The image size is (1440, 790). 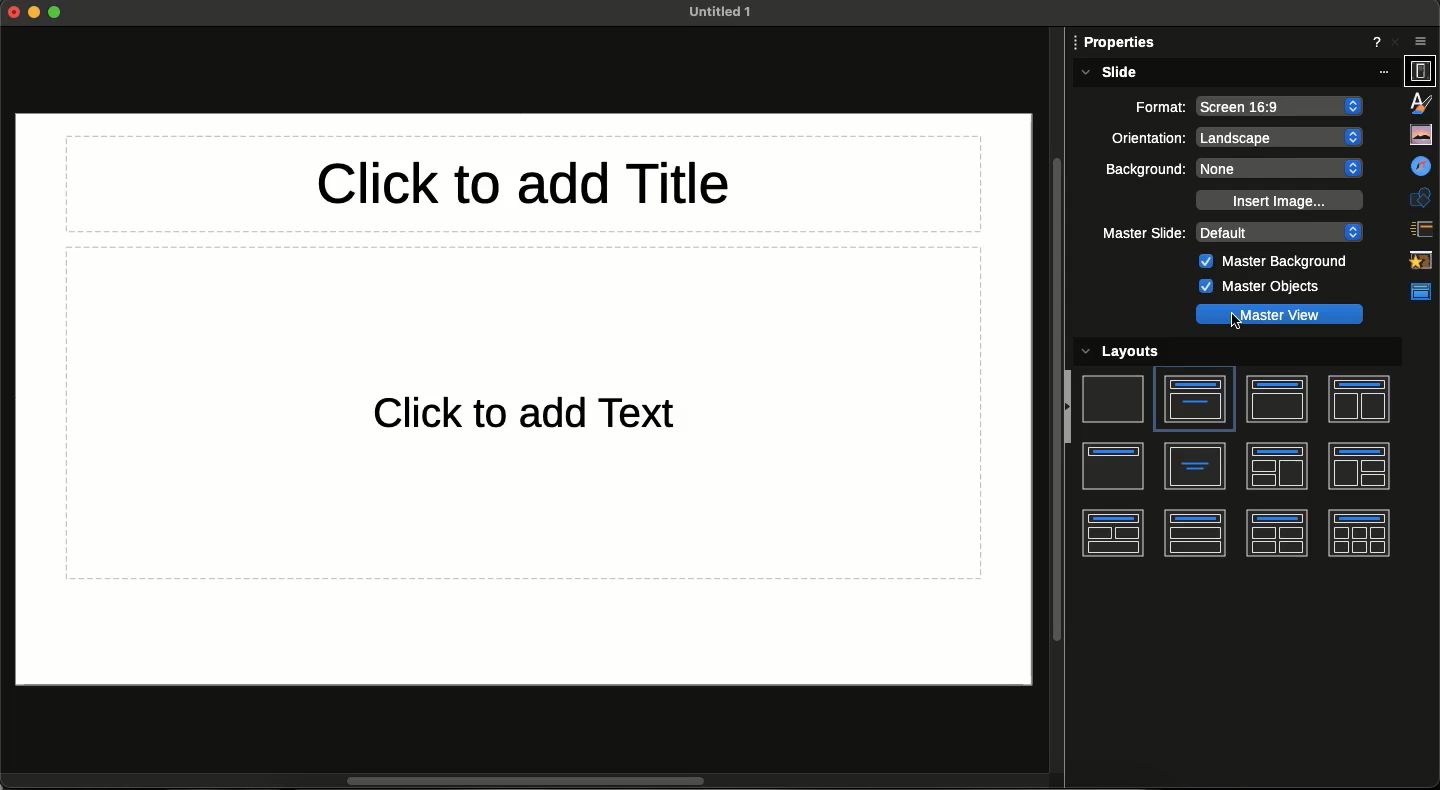 What do you see at coordinates (1145, 170) in the screenshot?
I see `Background` at bounding box center [1145, 170].